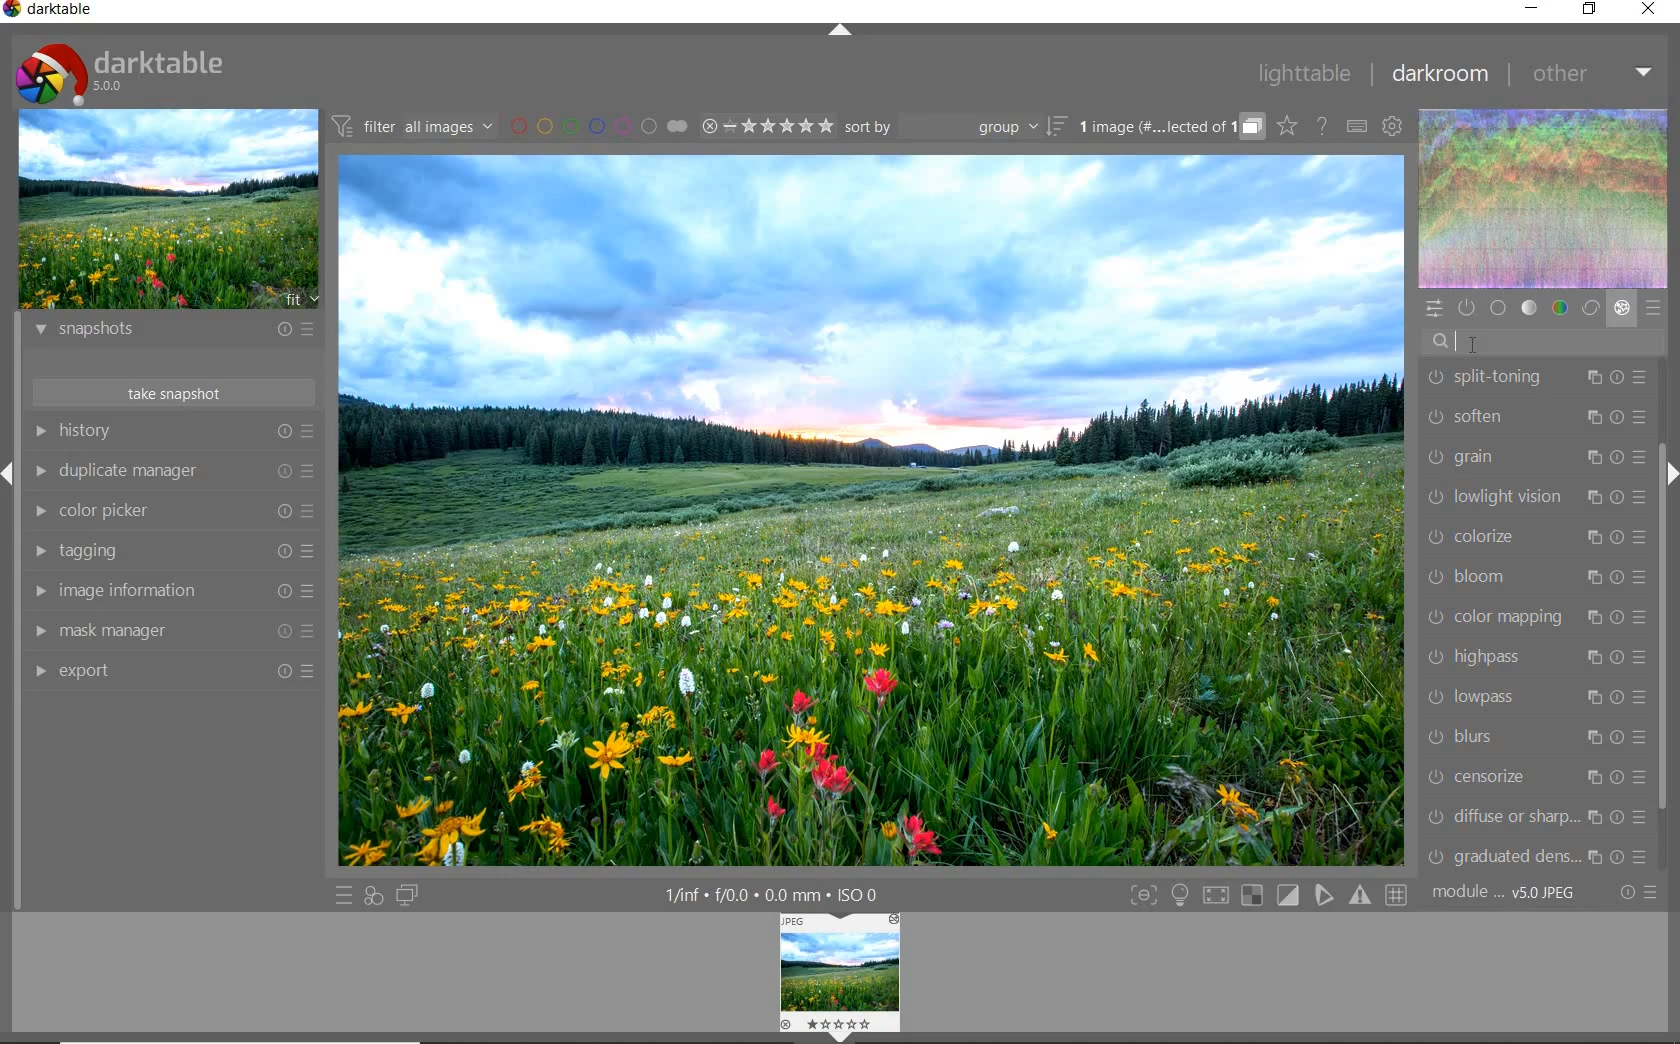  What do you see at coordinates (841, 976) in the screenshot?
I see `Image preview` at bounding box center [841, 976].